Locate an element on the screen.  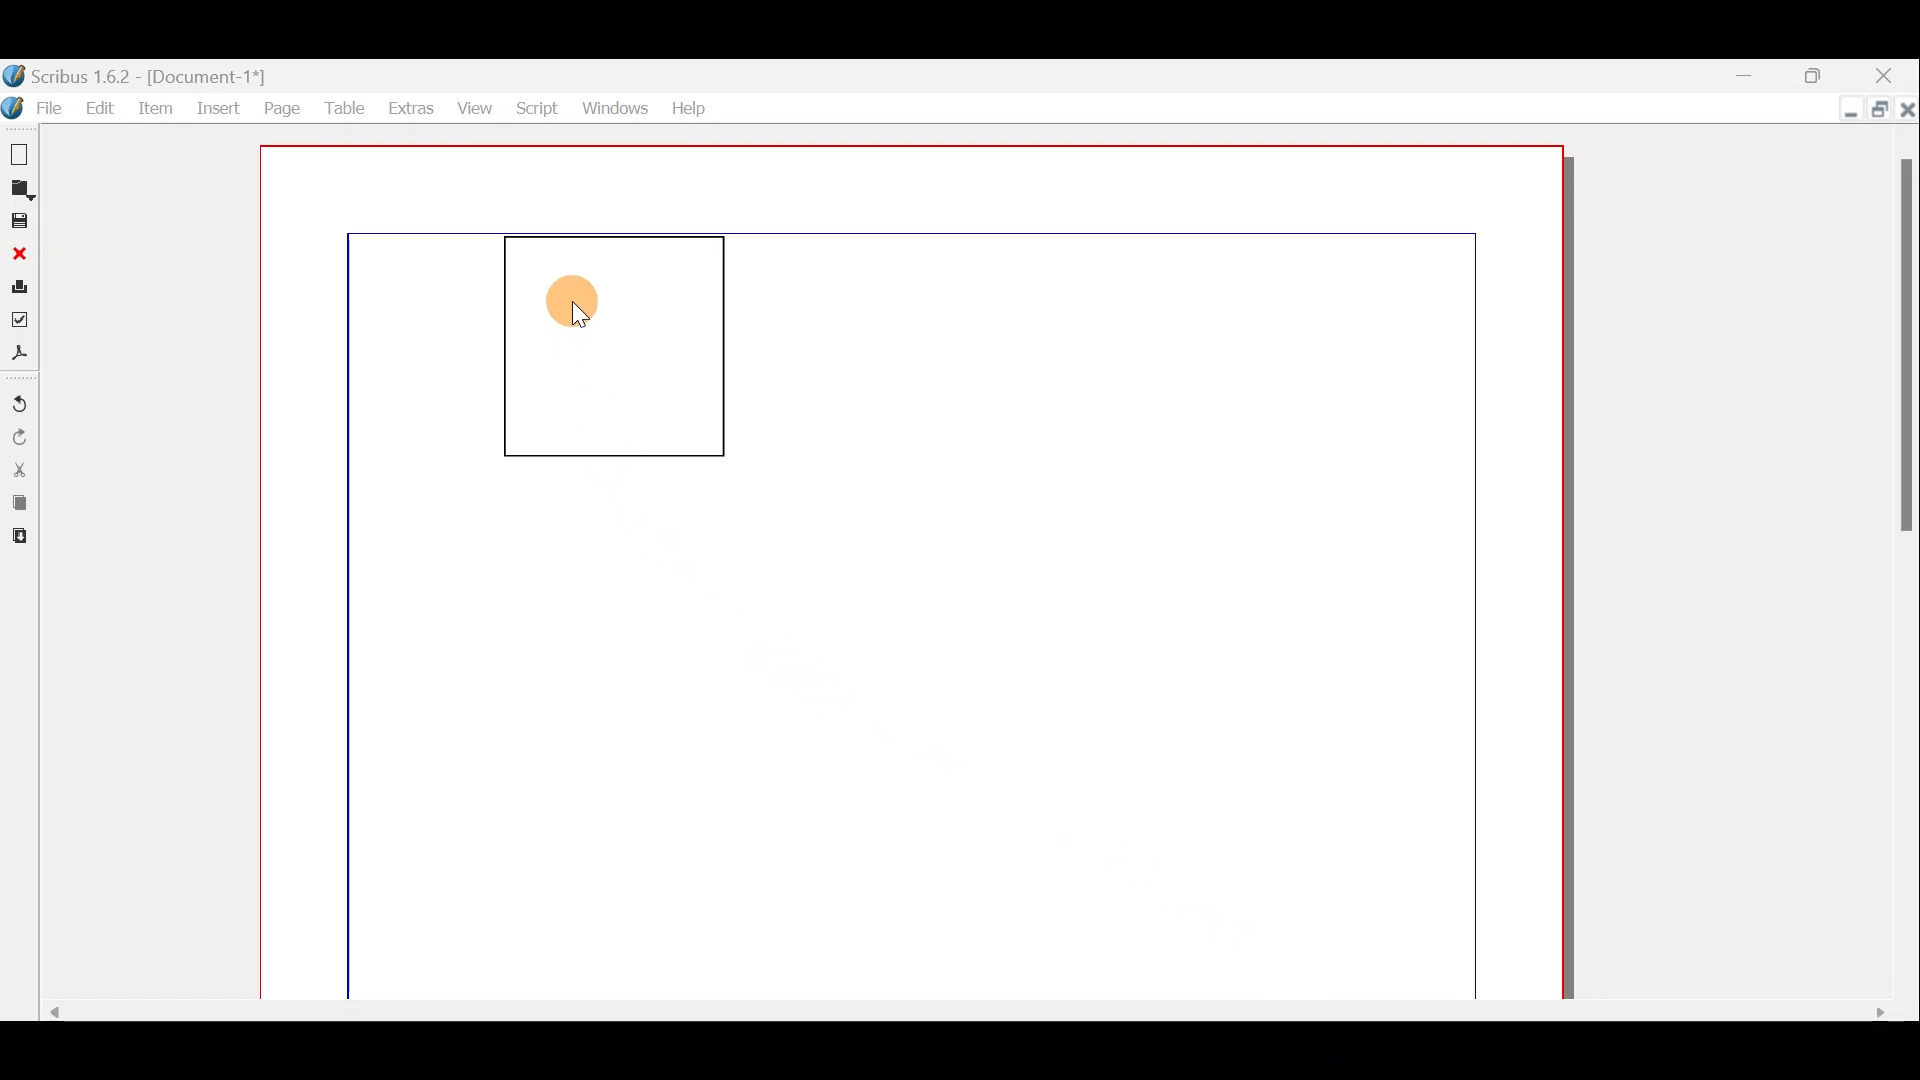
Preflight verifier is located at coordinates (20, 325).